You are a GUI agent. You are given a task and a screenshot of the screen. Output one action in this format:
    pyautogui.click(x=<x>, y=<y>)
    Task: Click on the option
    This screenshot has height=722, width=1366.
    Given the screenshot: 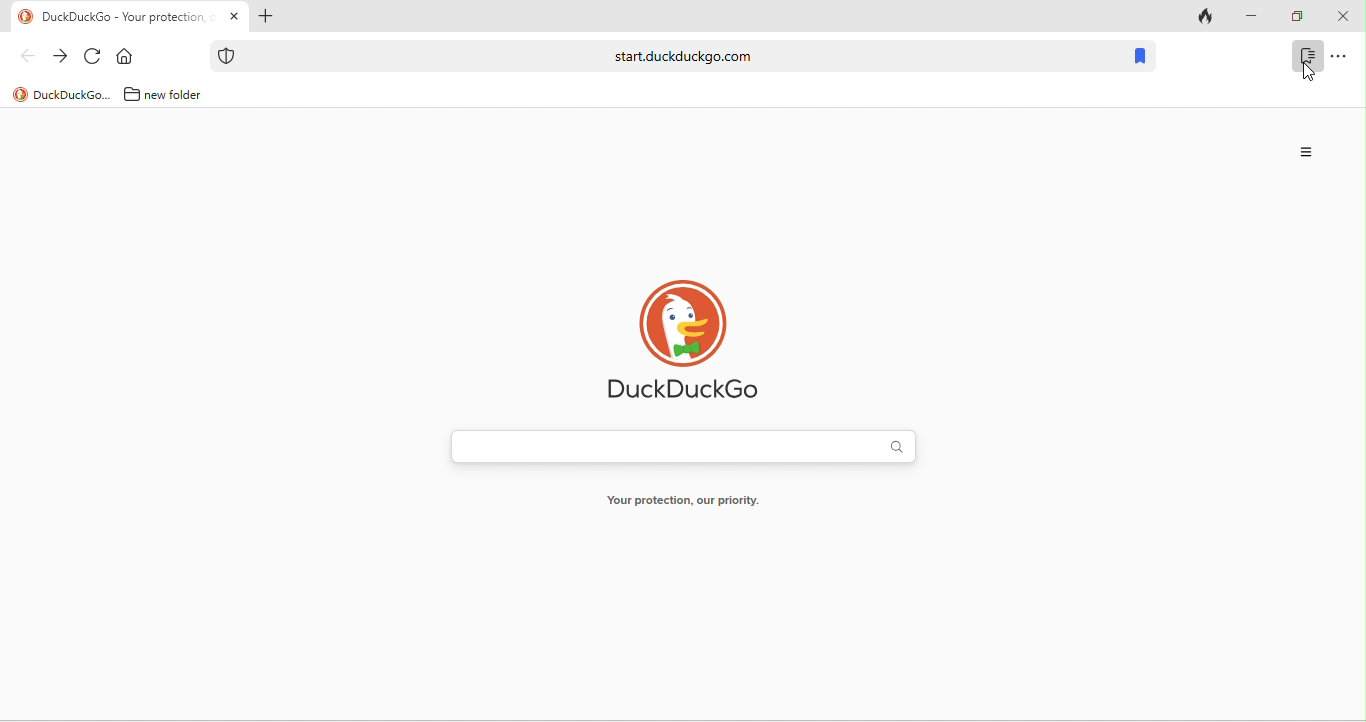 What is the action you would take?
    pyautogui.click(x=1307, y=153)
    